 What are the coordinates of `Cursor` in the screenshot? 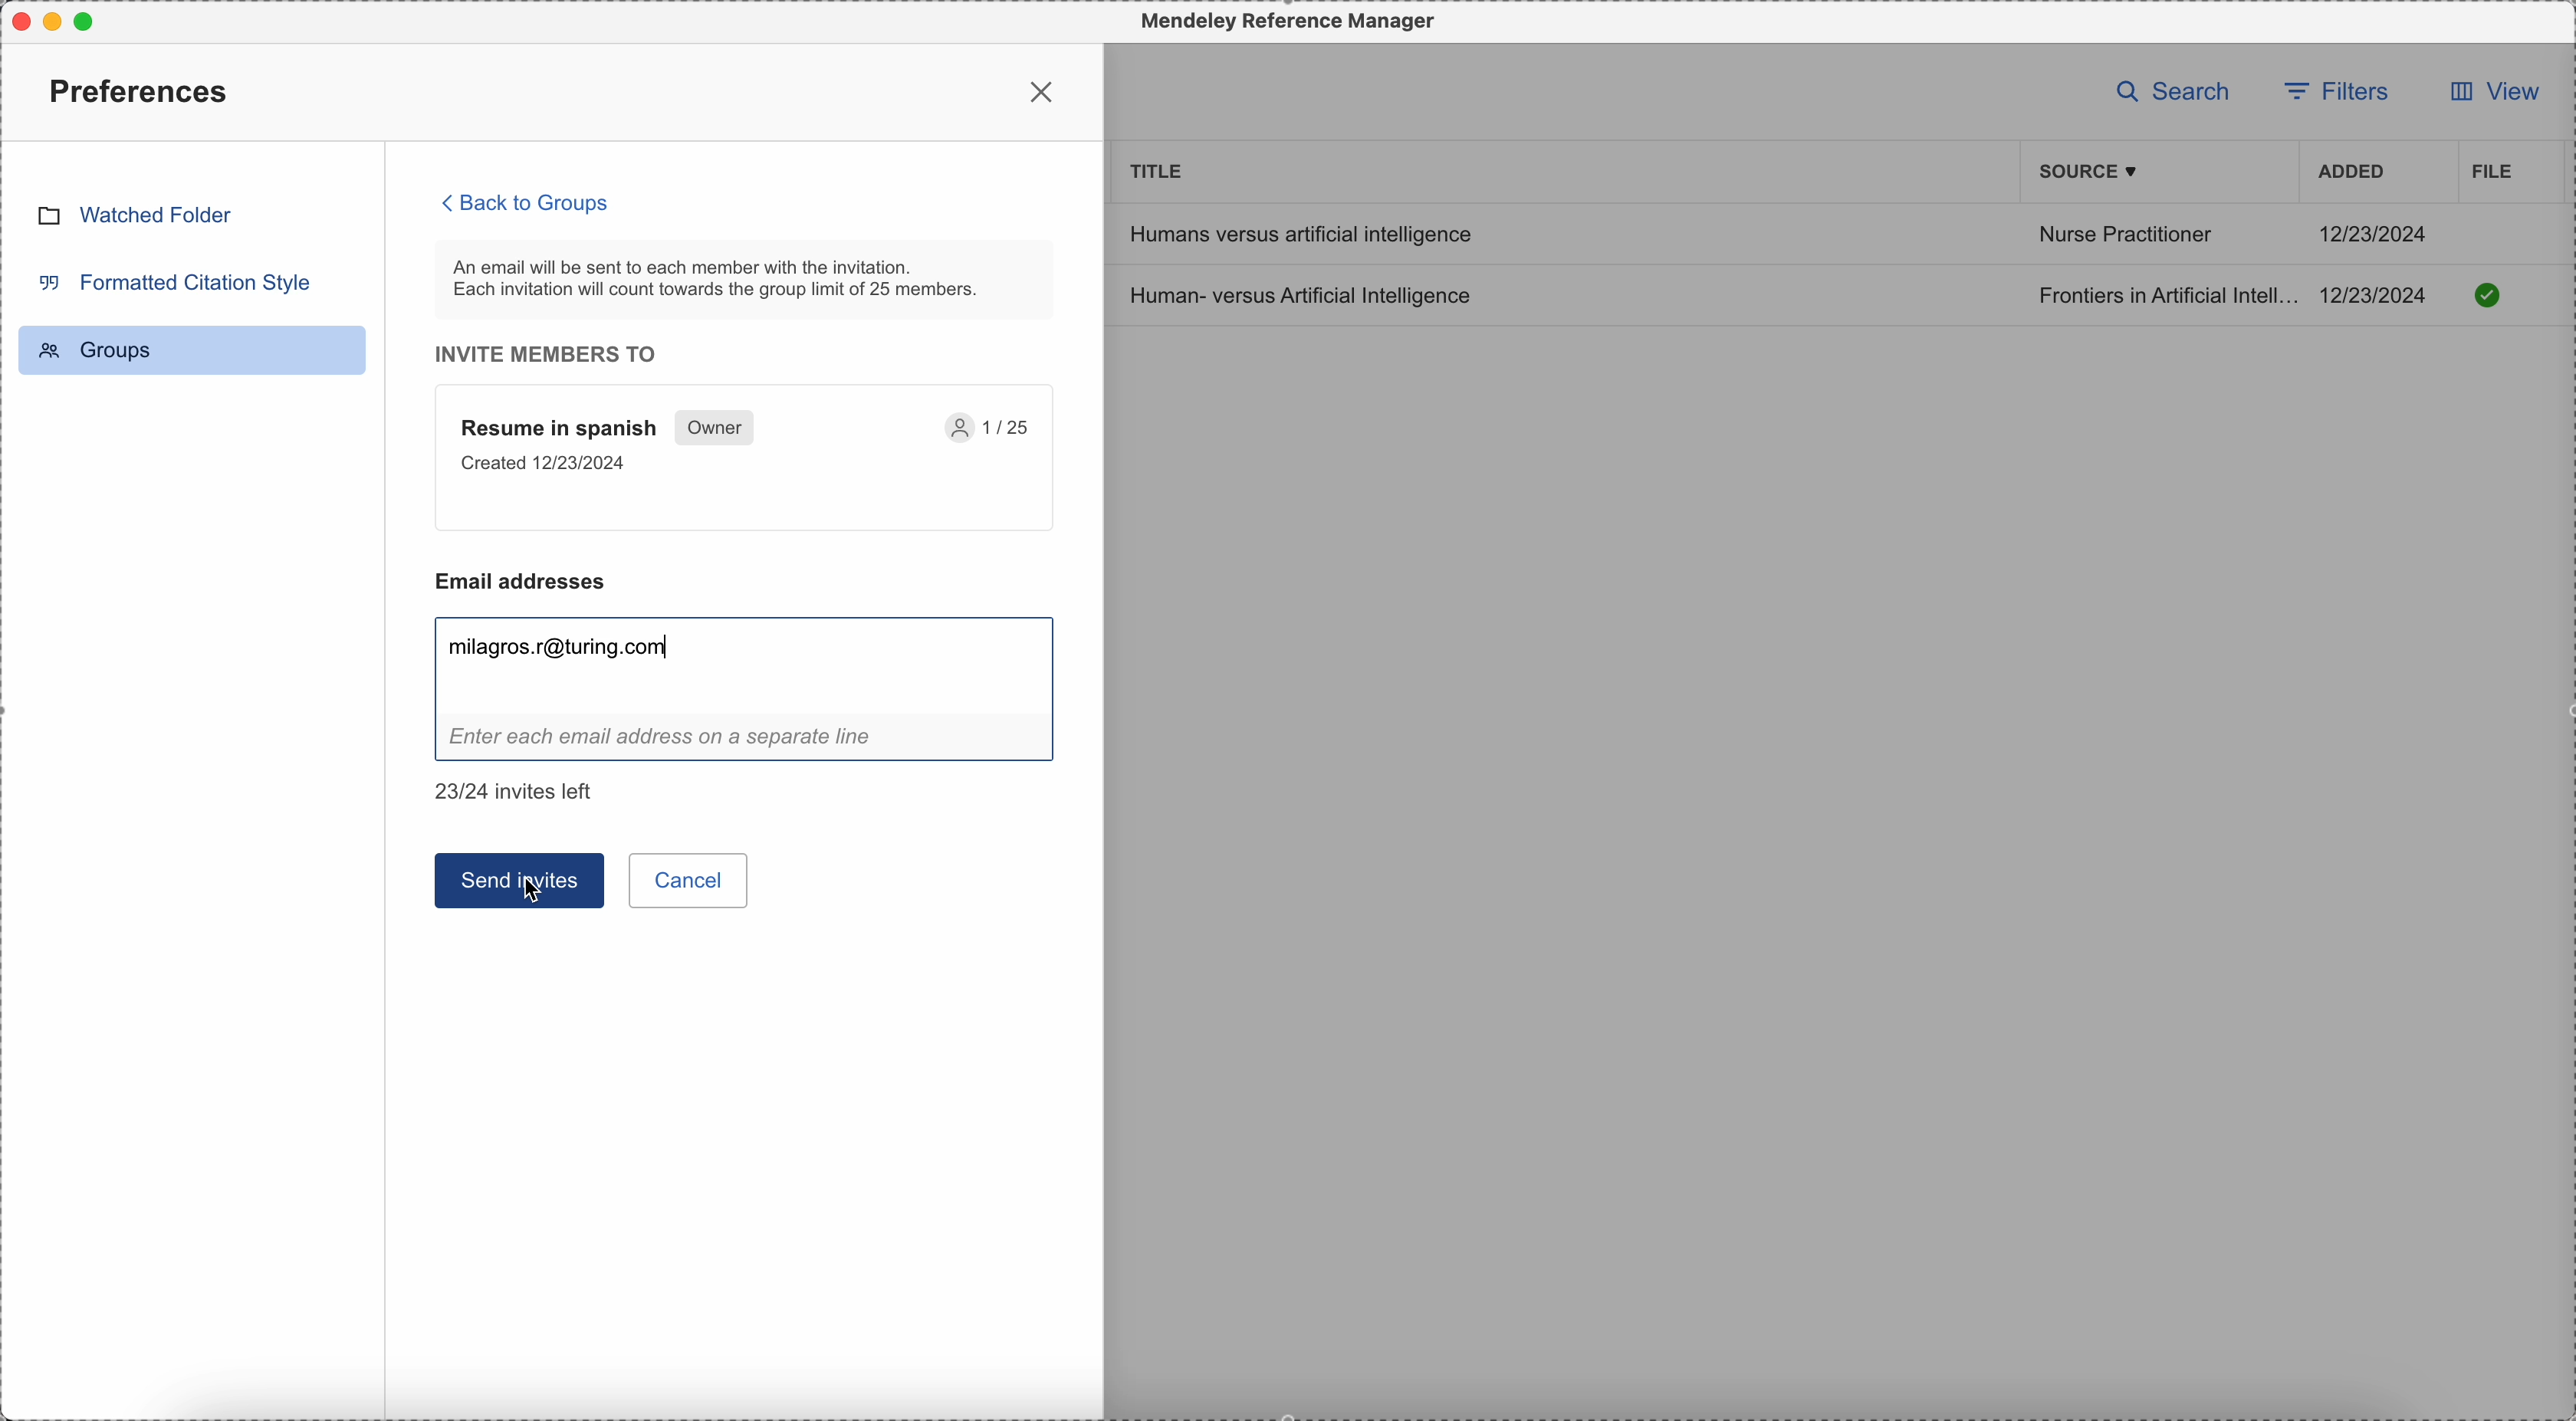 It's located at (533, 900).